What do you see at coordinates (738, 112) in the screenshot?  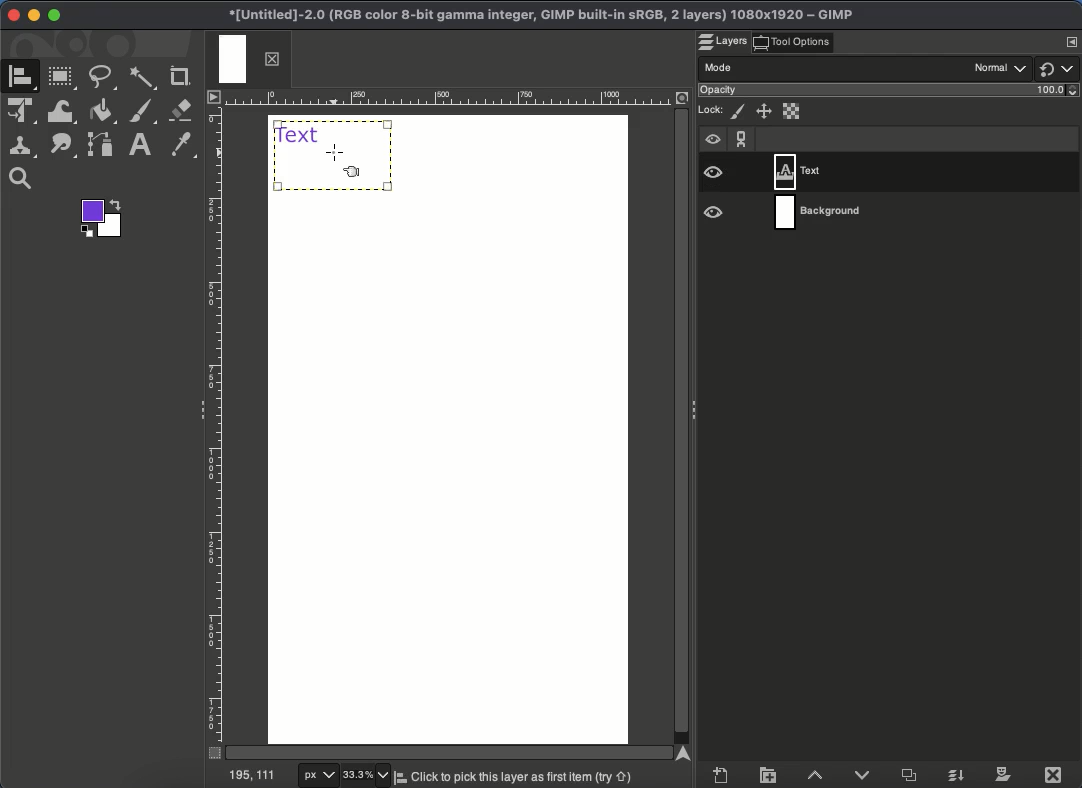 I see `Pixels` at bounding box center [738, 112].